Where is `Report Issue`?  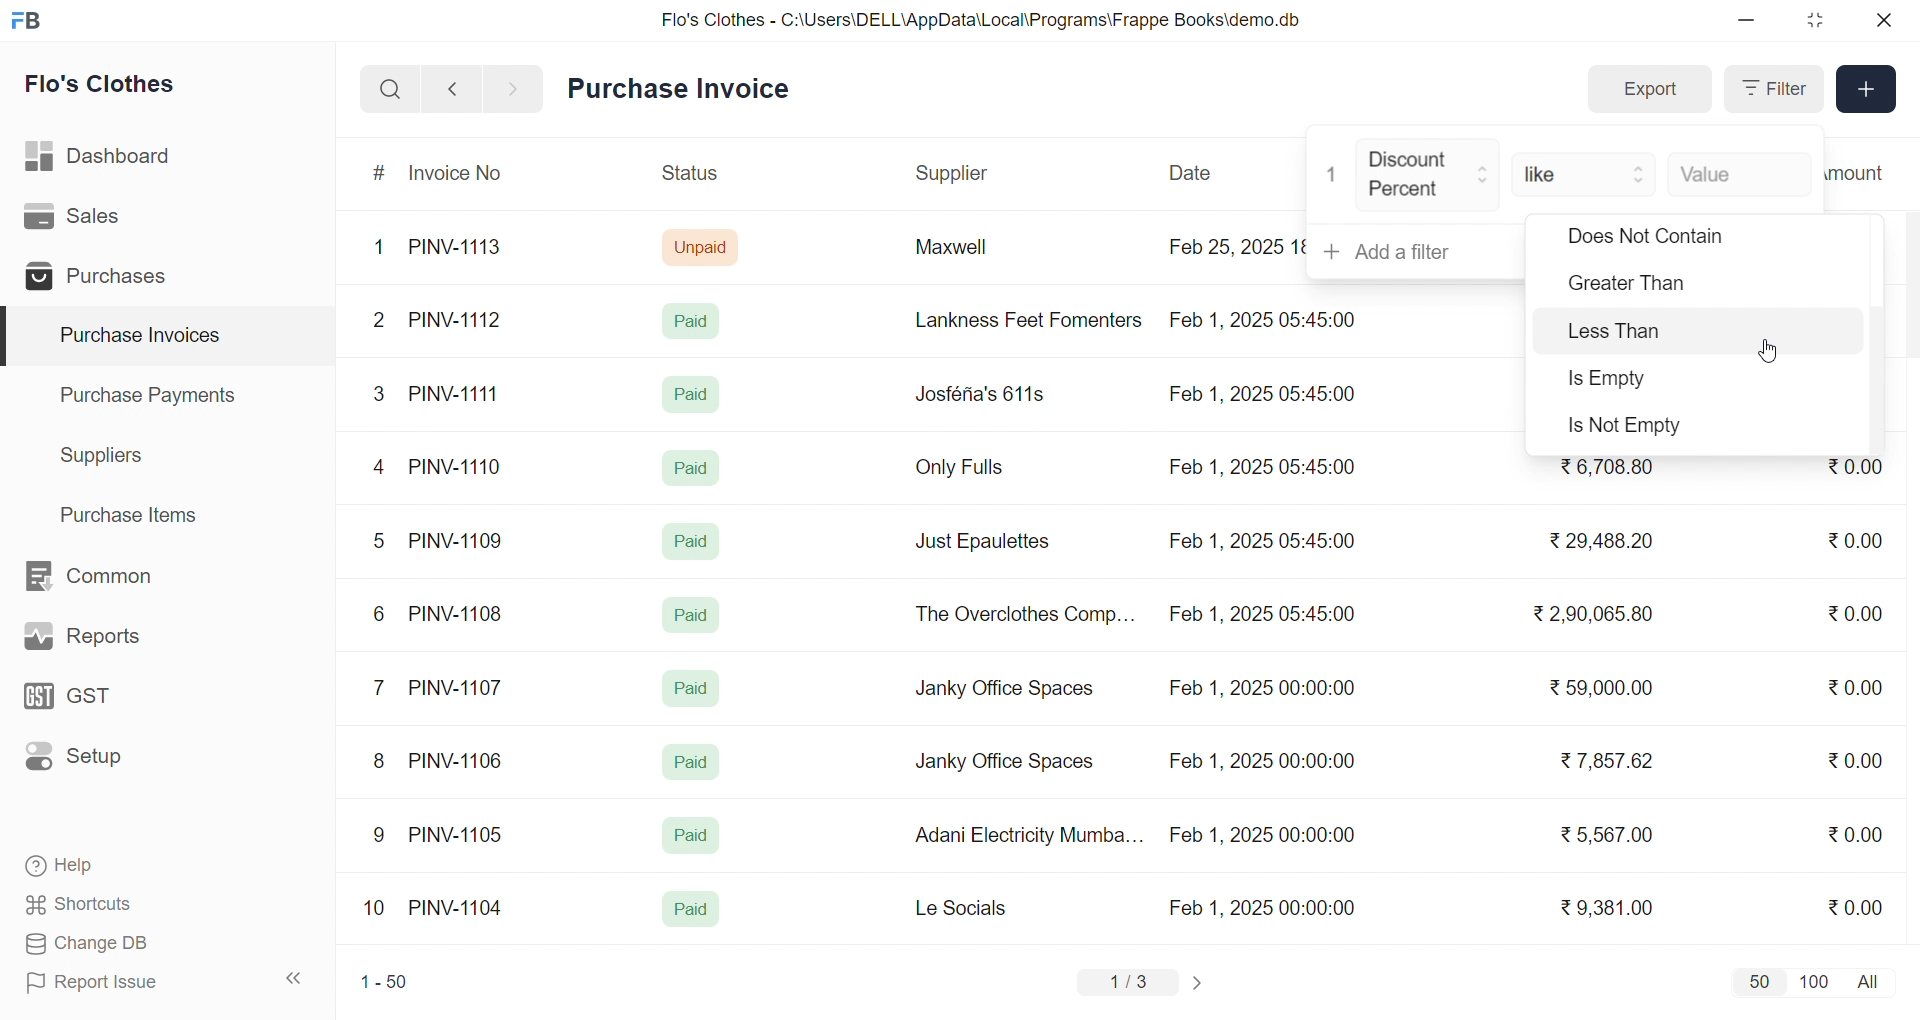 Report Issue is located at coordinates (124, 982).